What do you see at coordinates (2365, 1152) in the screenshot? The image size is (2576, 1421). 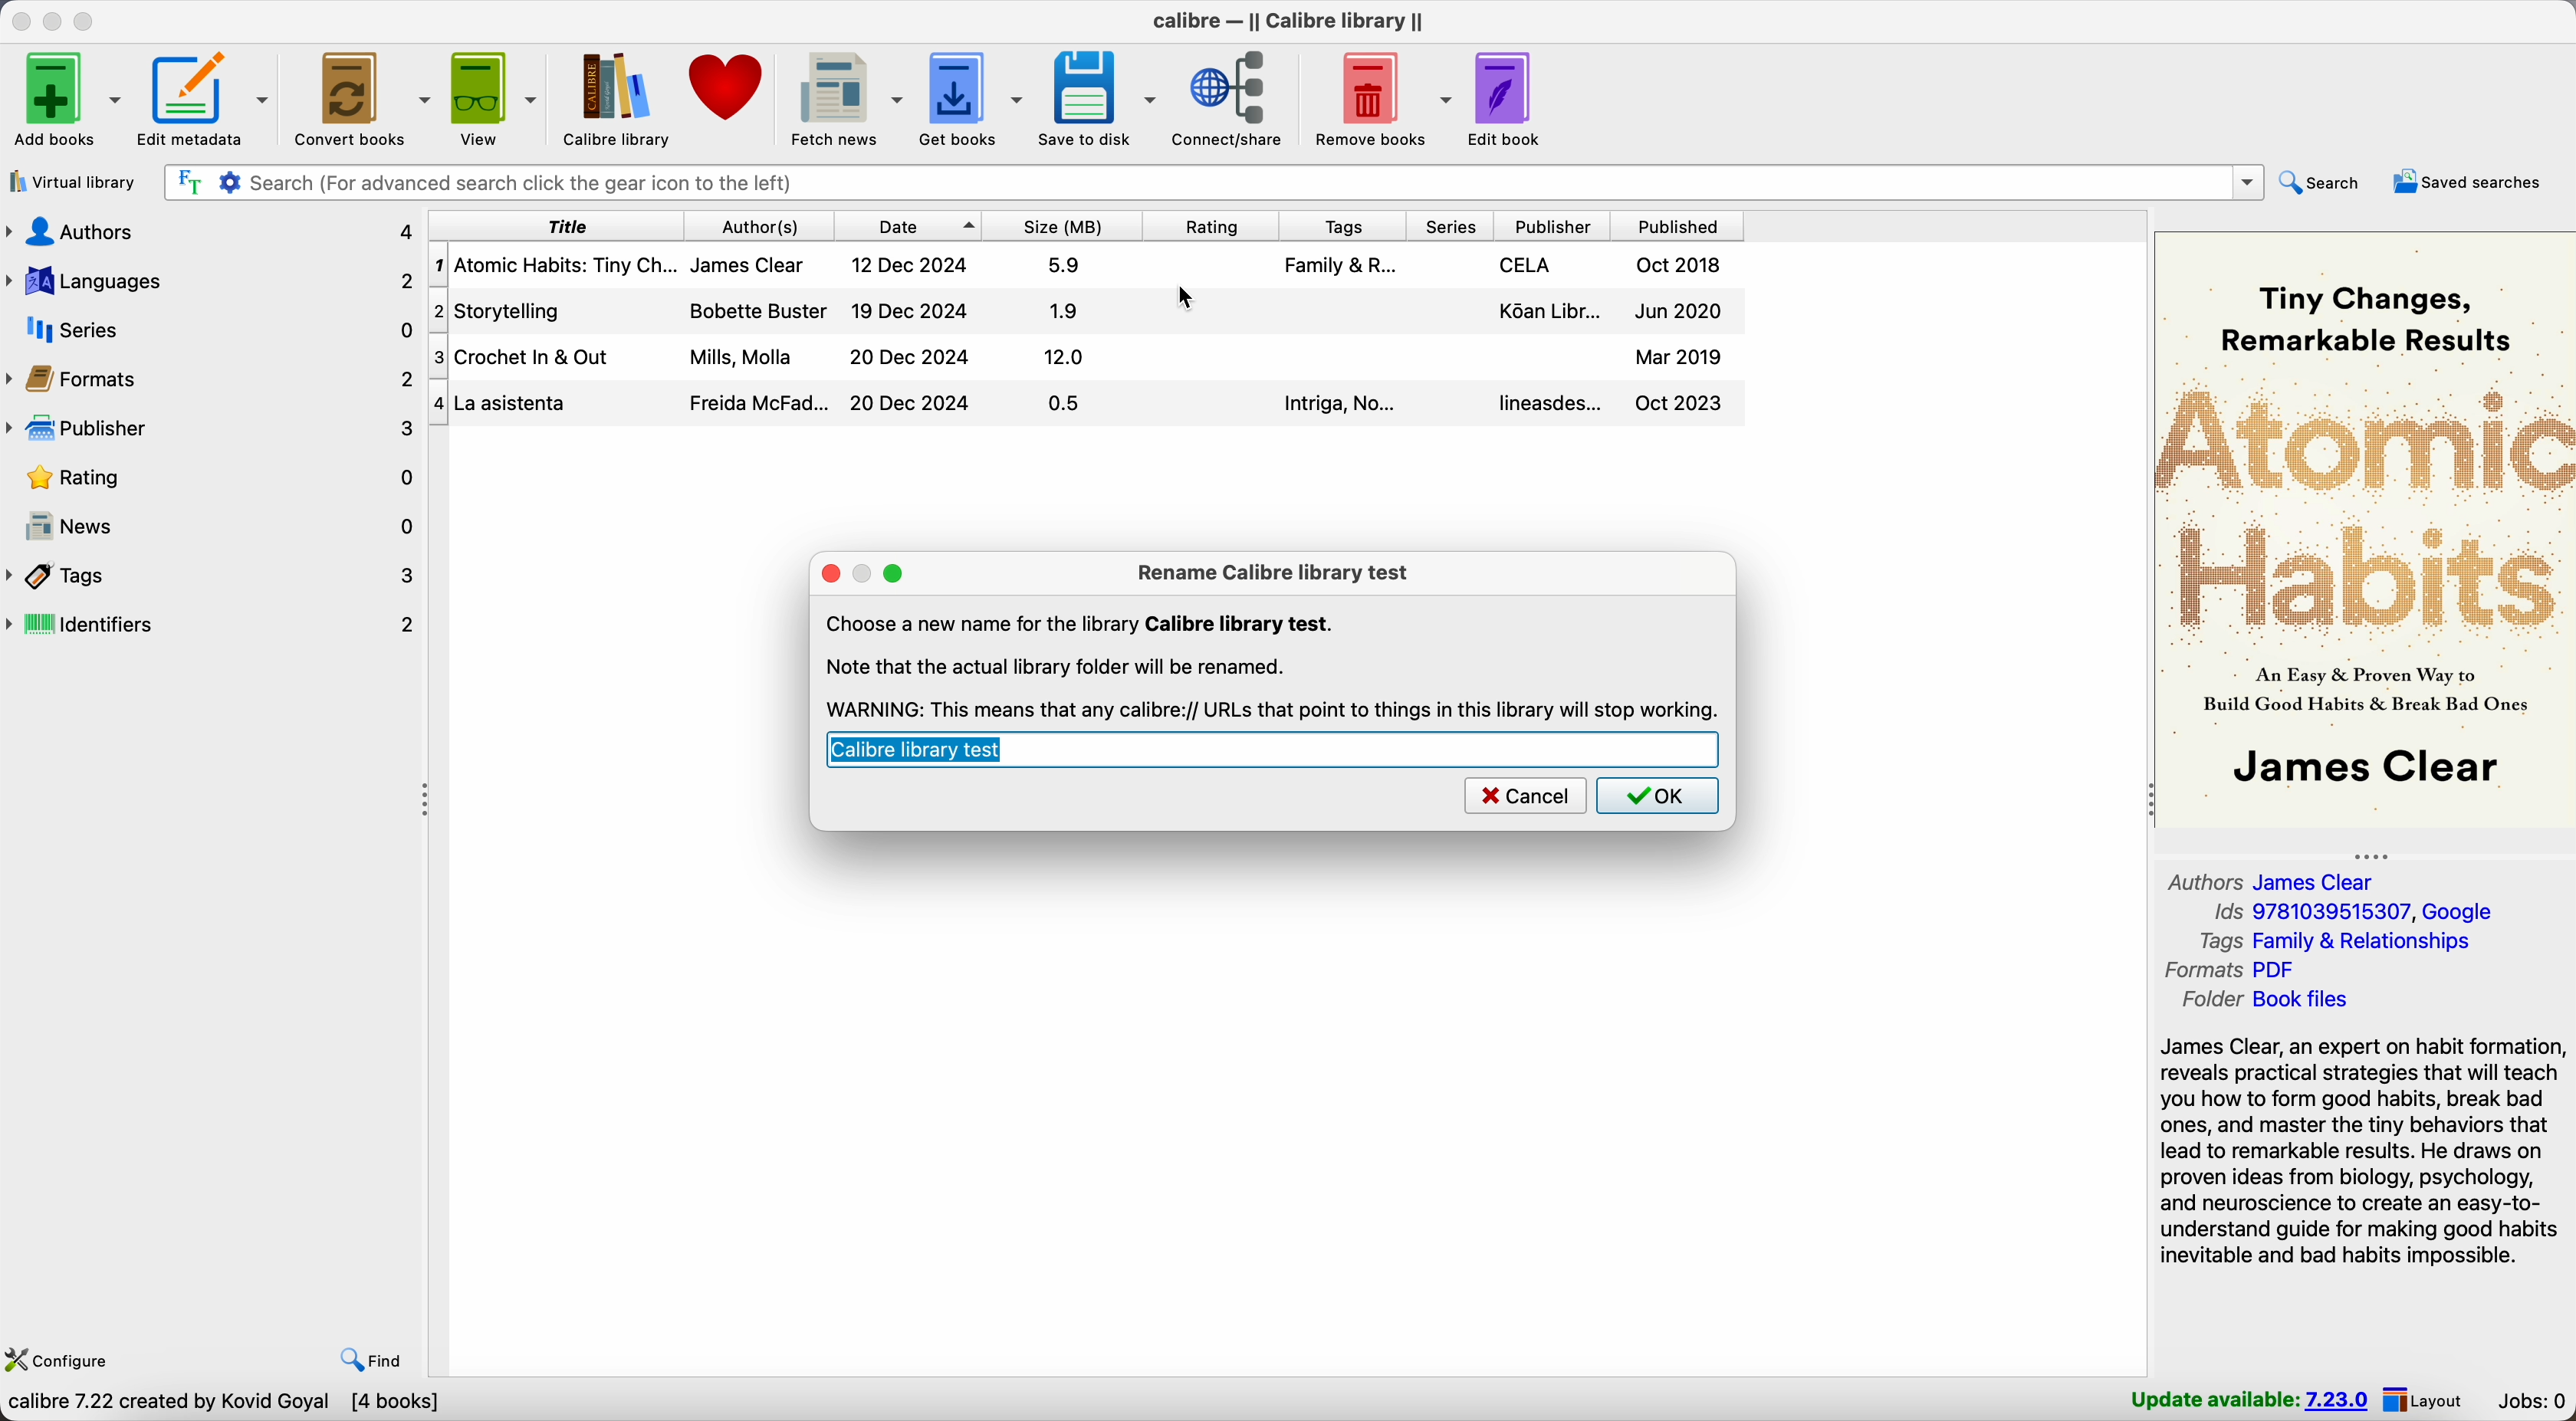 I see `James Clear, an expert on habit formation, reveals practical strategies that will teach you how to form good habits, break bad ones, and master the tiny behaviors...` at bounding box center [2365, 1152].